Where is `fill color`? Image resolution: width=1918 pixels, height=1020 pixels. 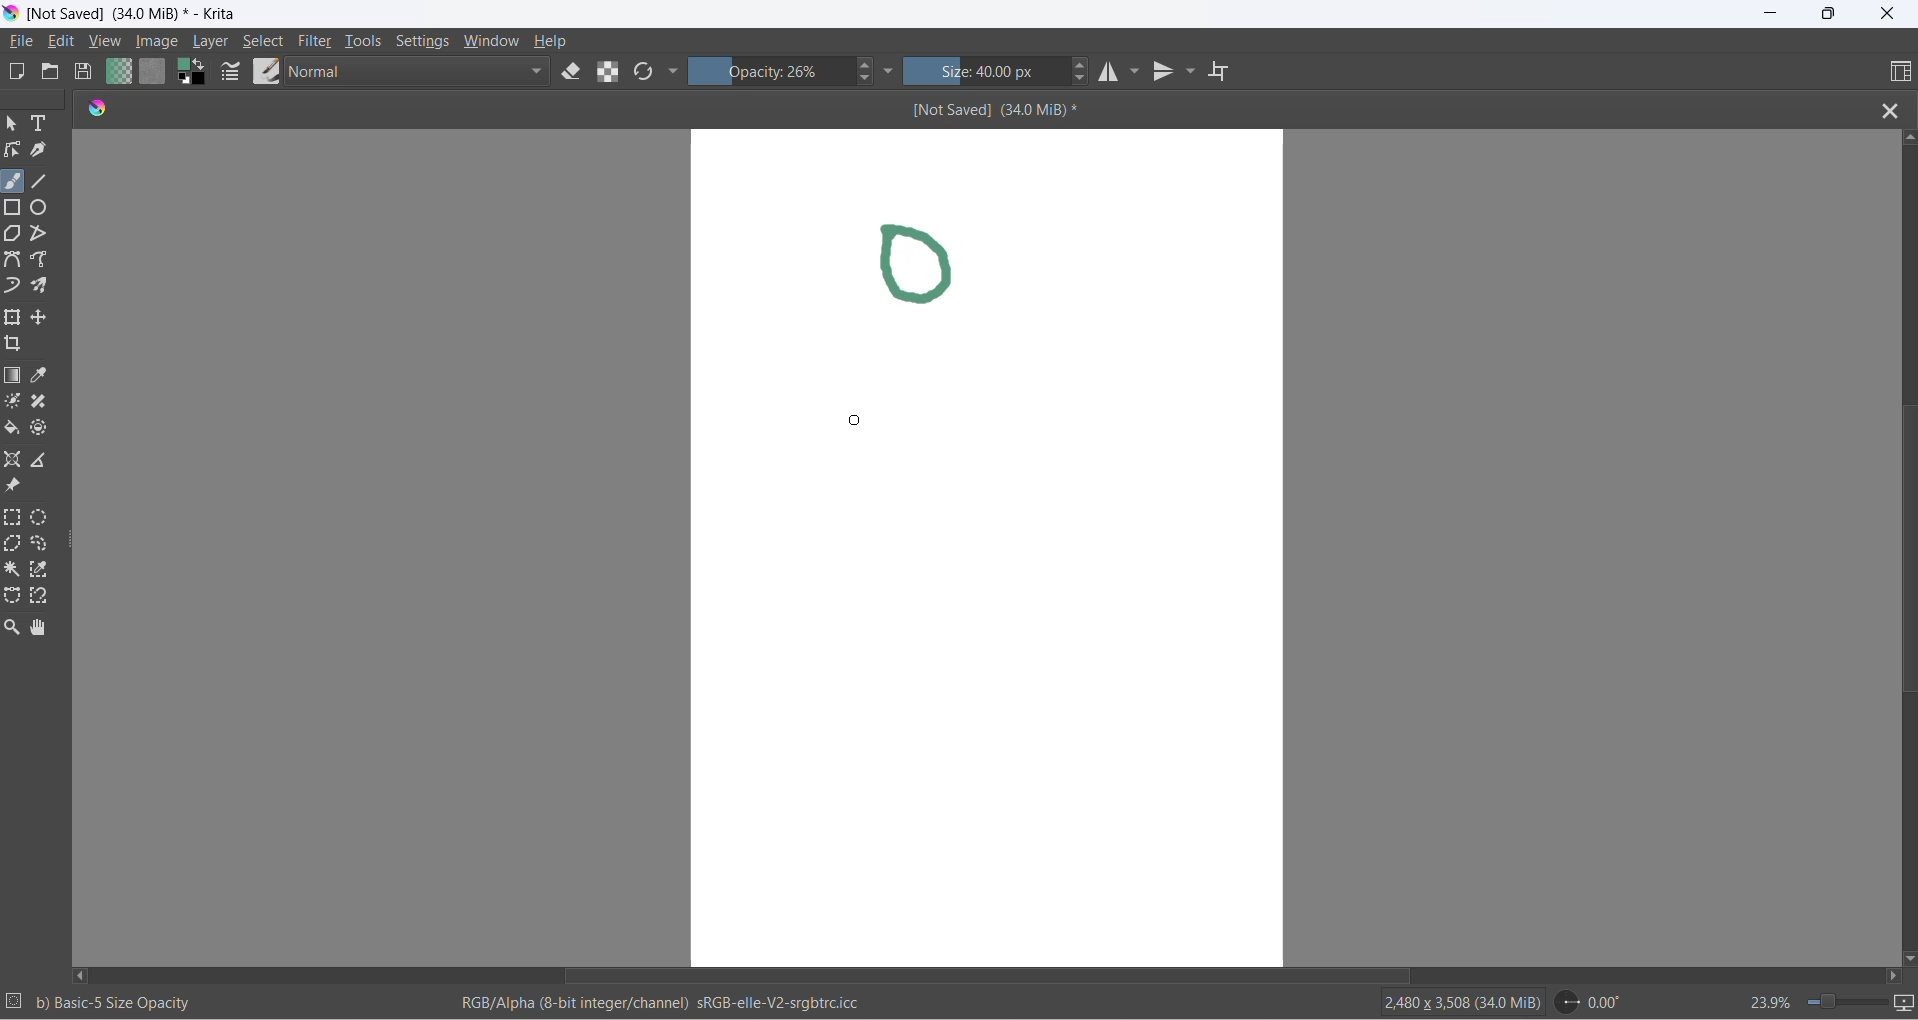 fill color is located at coordinates (15, 431).